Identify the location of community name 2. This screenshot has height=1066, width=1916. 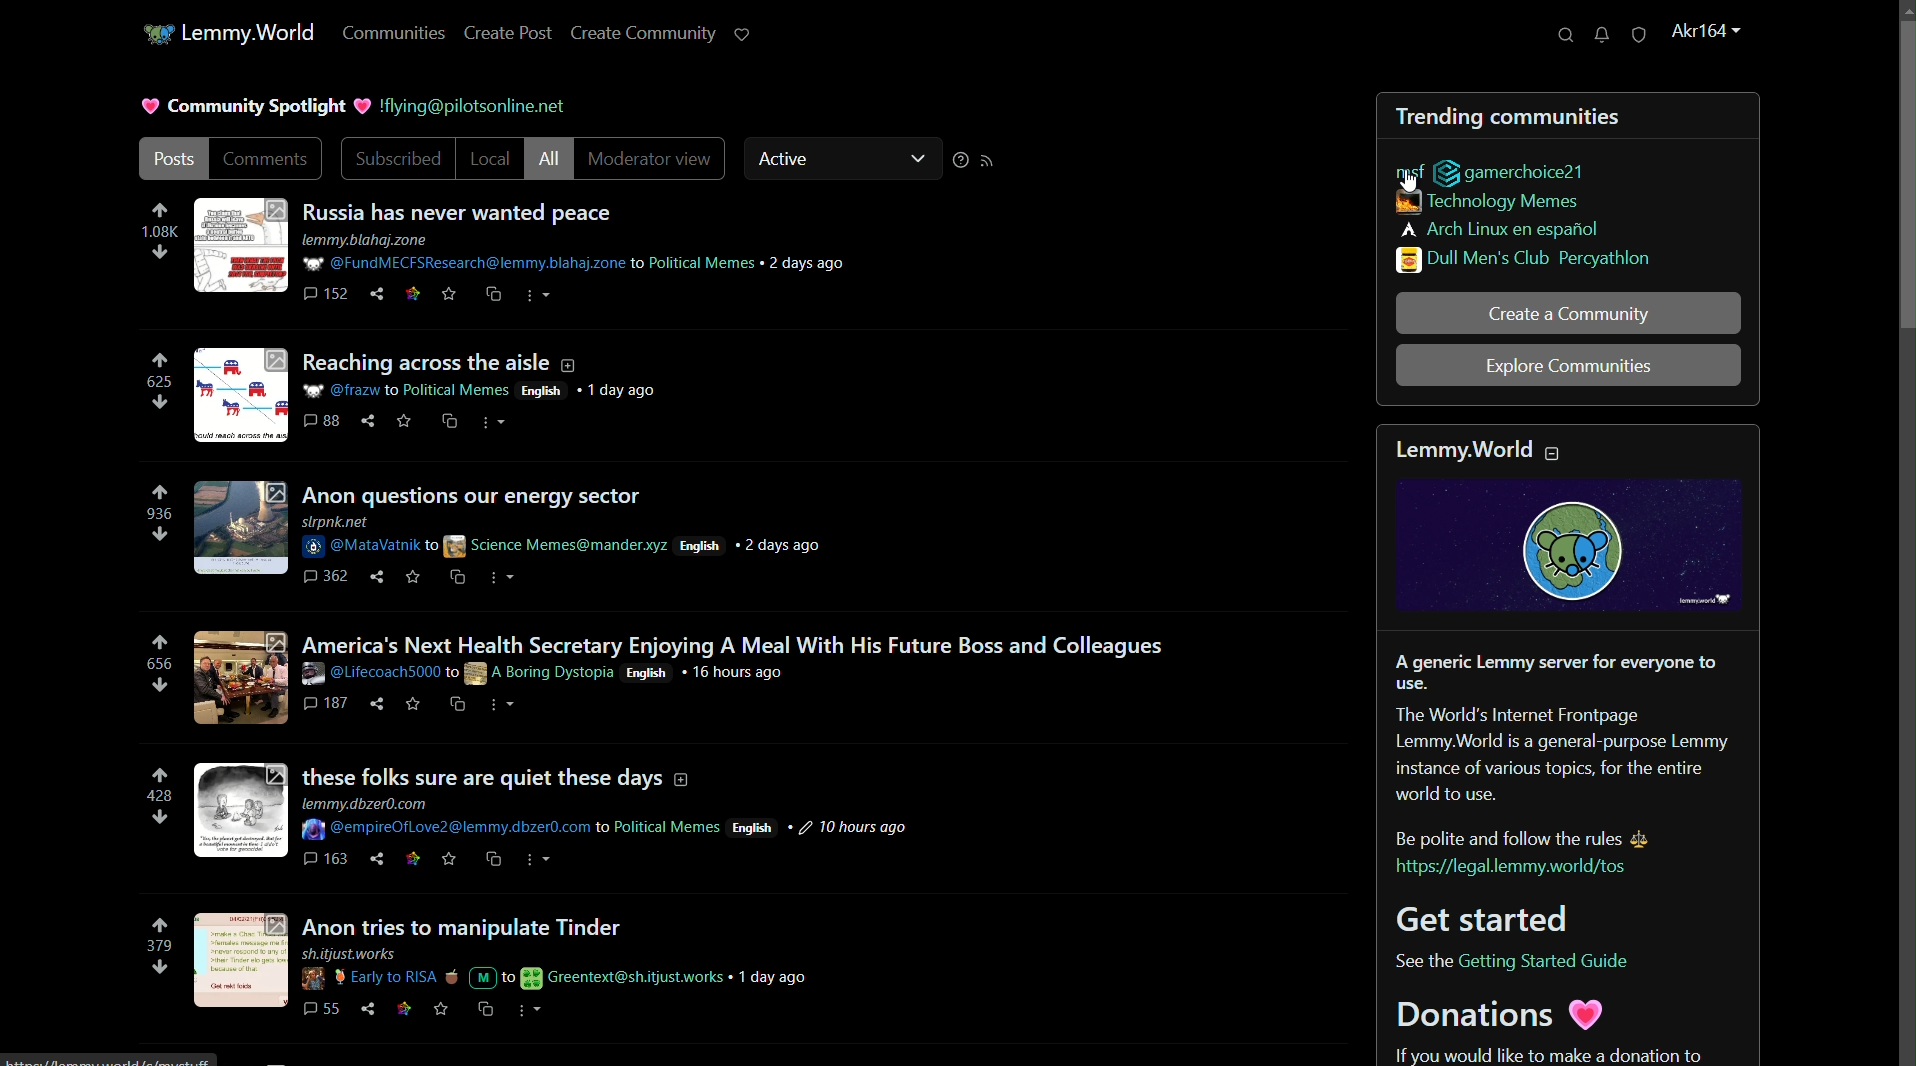
(1490, 205).